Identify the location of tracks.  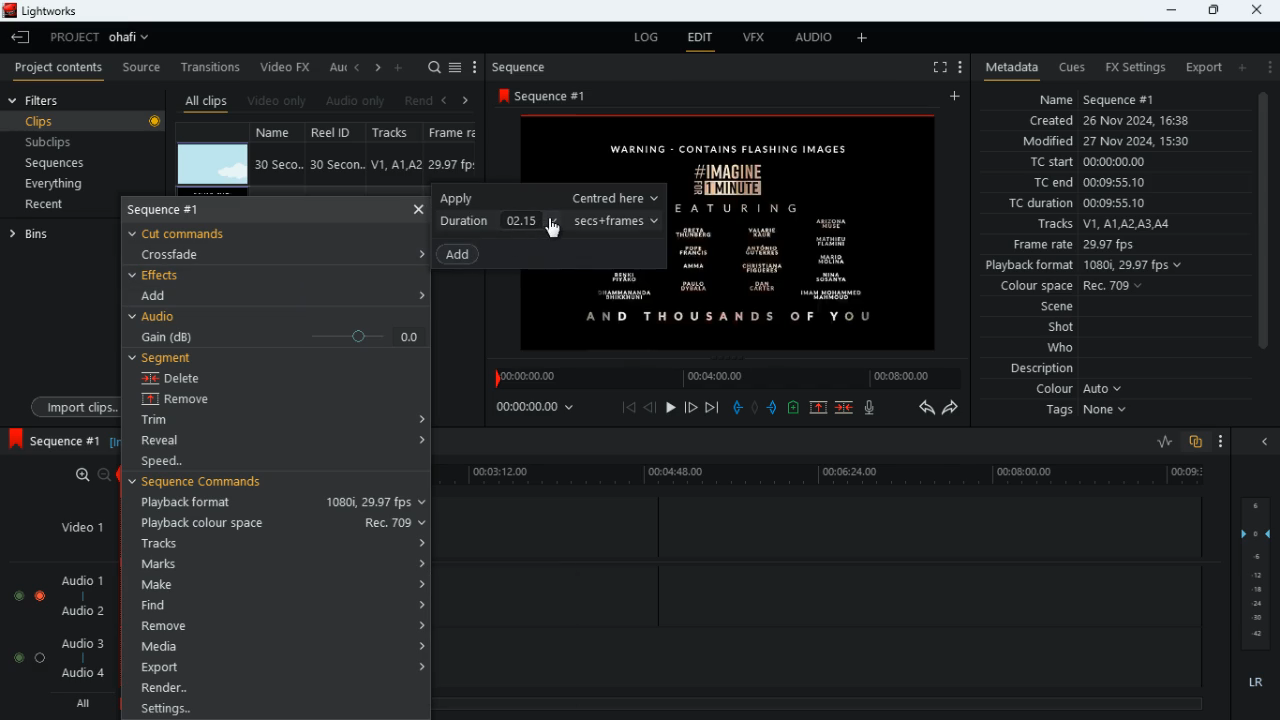
(398, 133).